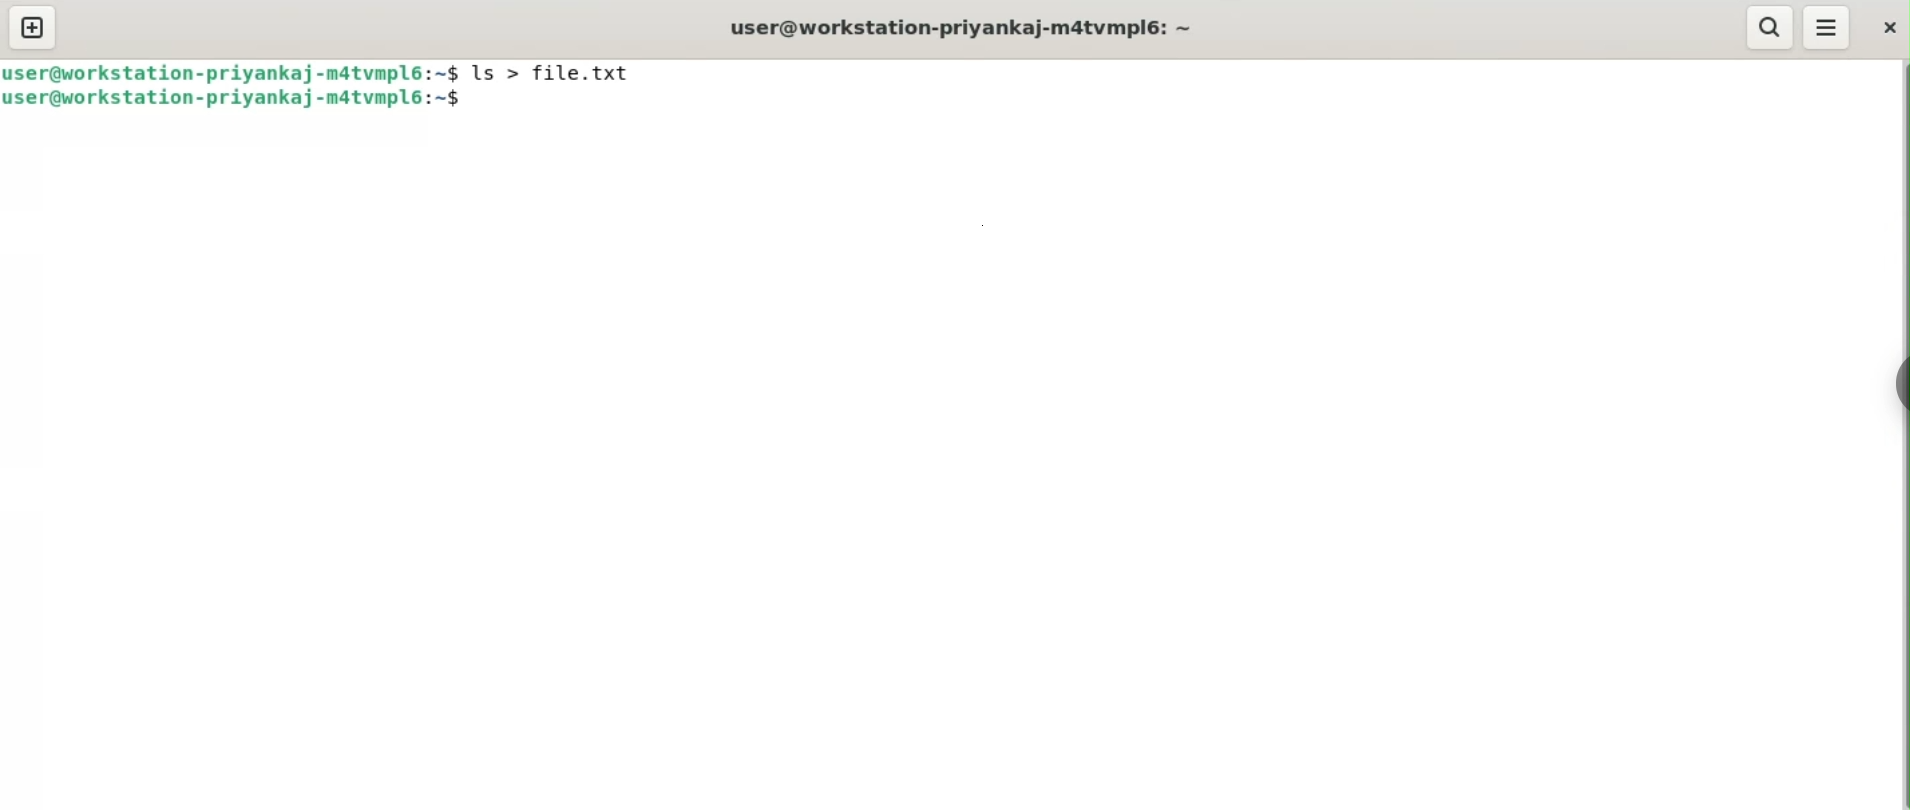 The width and height of the screenshot is (1910, 810). Describe the element at coordinates (1827, 28) in the screenshot. I see `menu` at that location.